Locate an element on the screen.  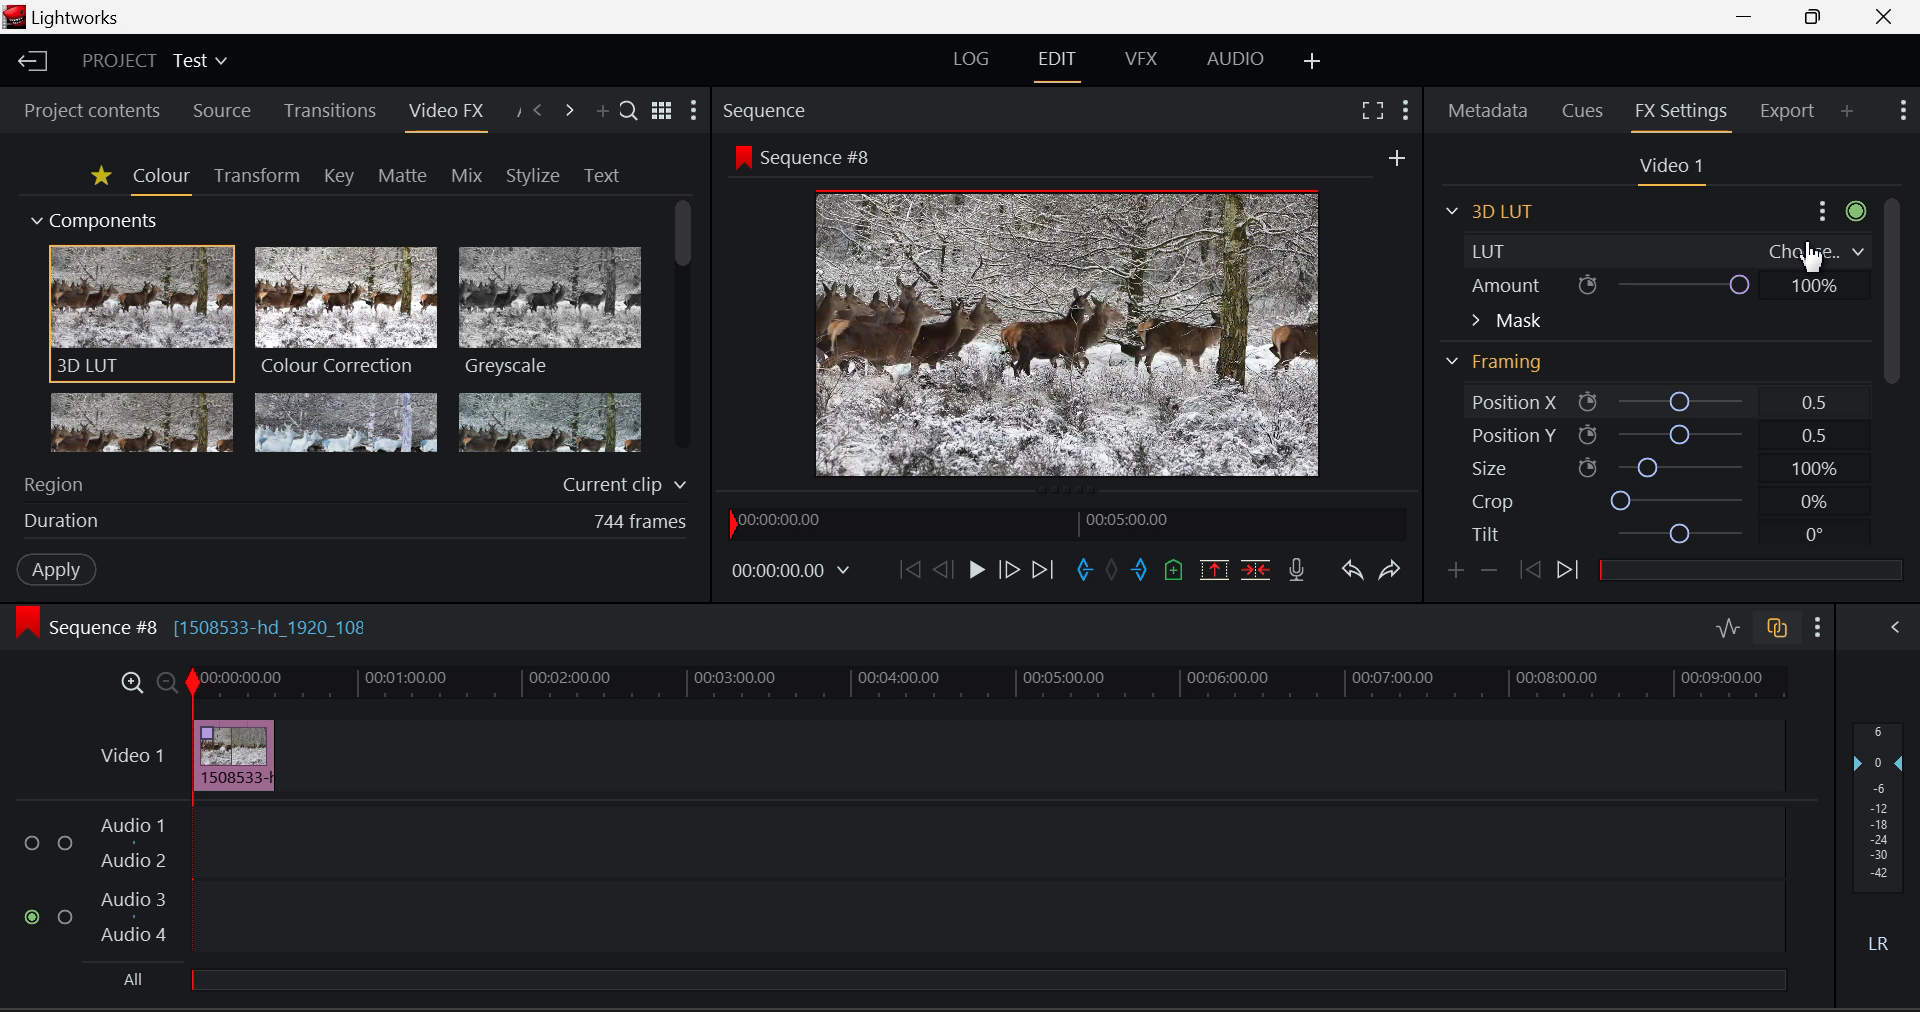
Go Back is located at coordinates (943, 573).